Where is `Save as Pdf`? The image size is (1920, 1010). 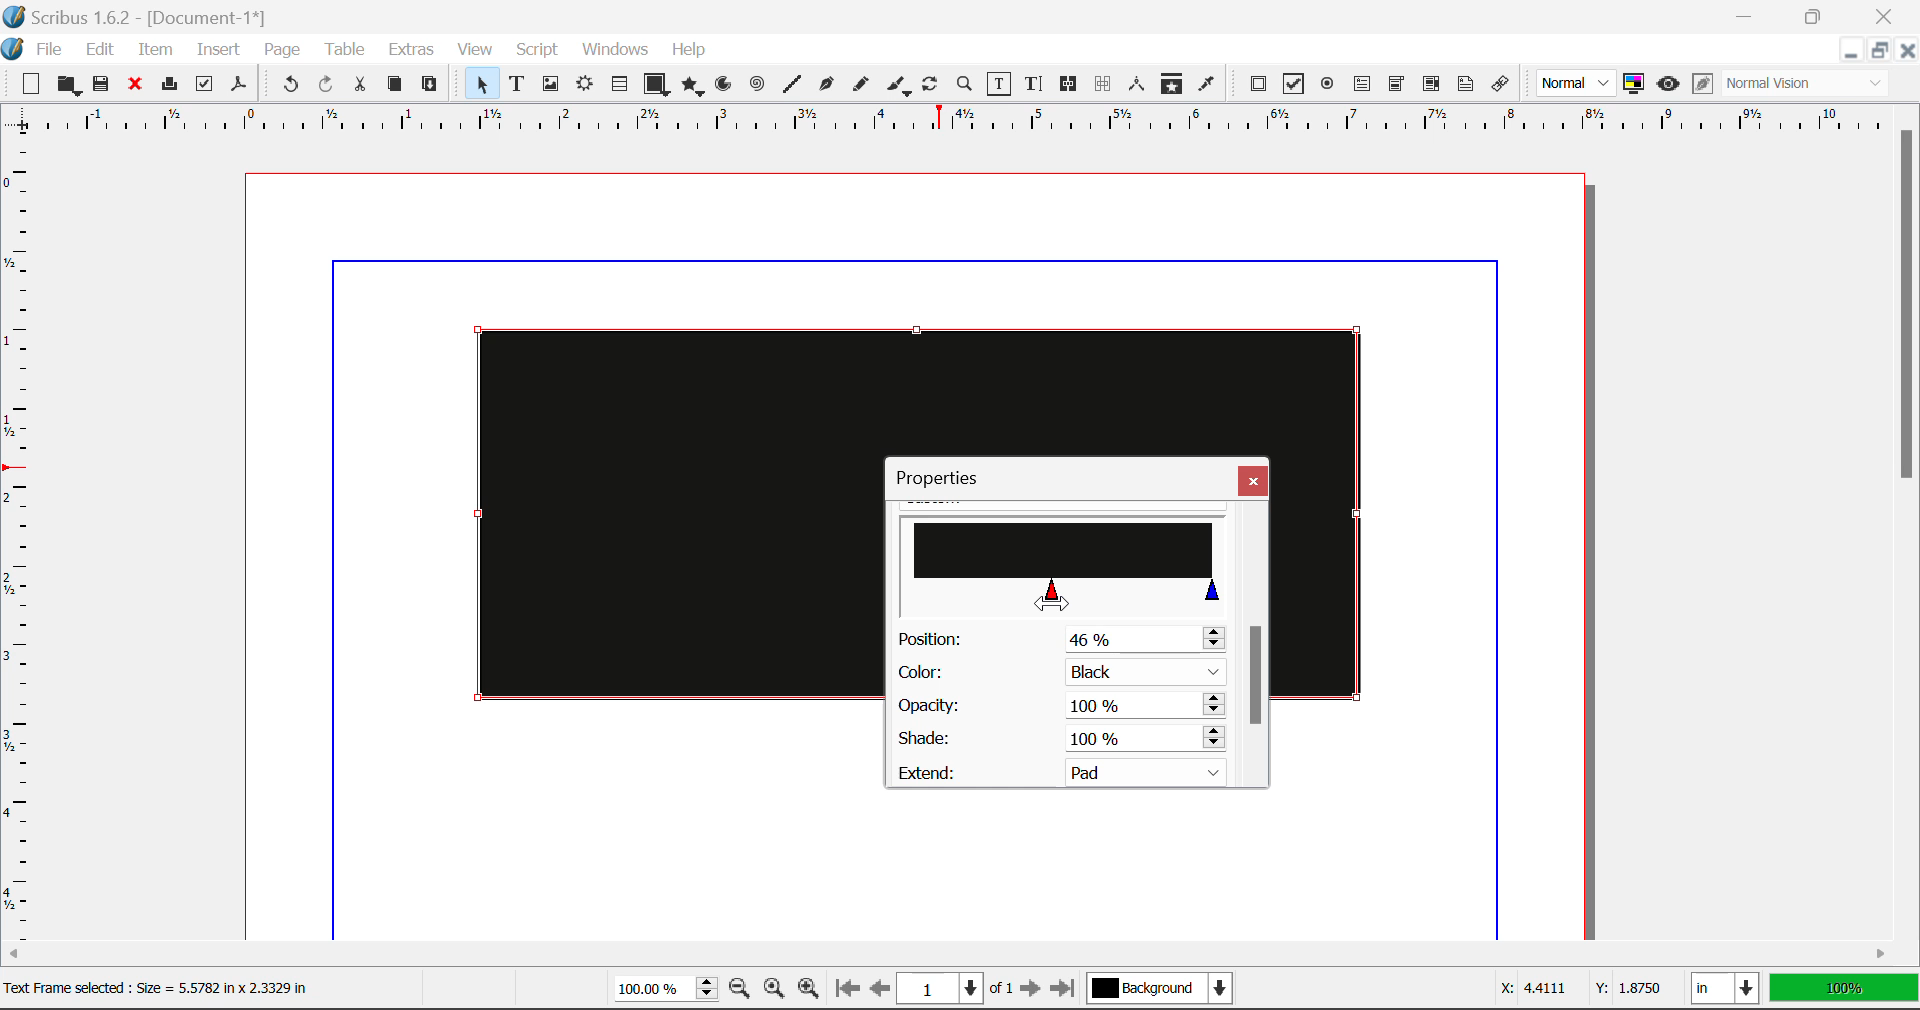 Save as Pdf is located at coordinates (239, 87).